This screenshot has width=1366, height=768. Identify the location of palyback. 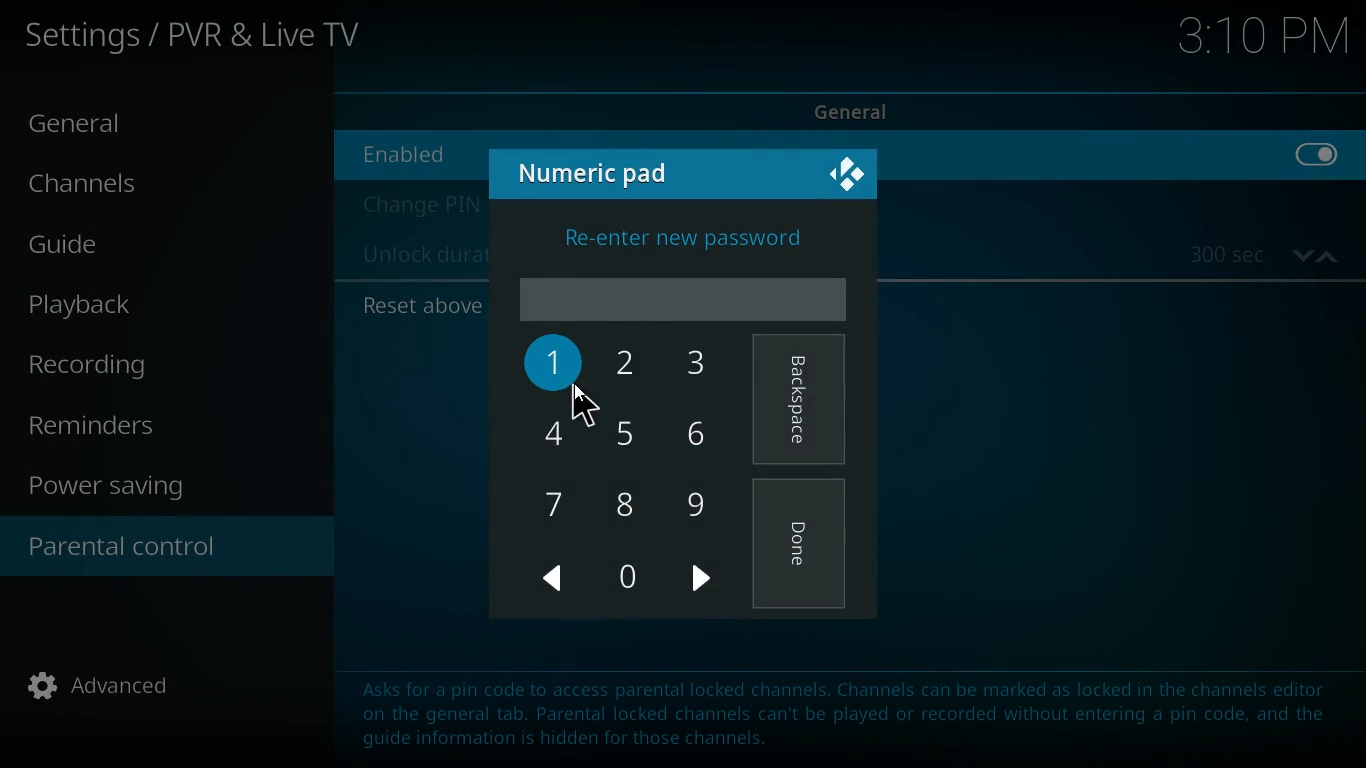
(102, 305).